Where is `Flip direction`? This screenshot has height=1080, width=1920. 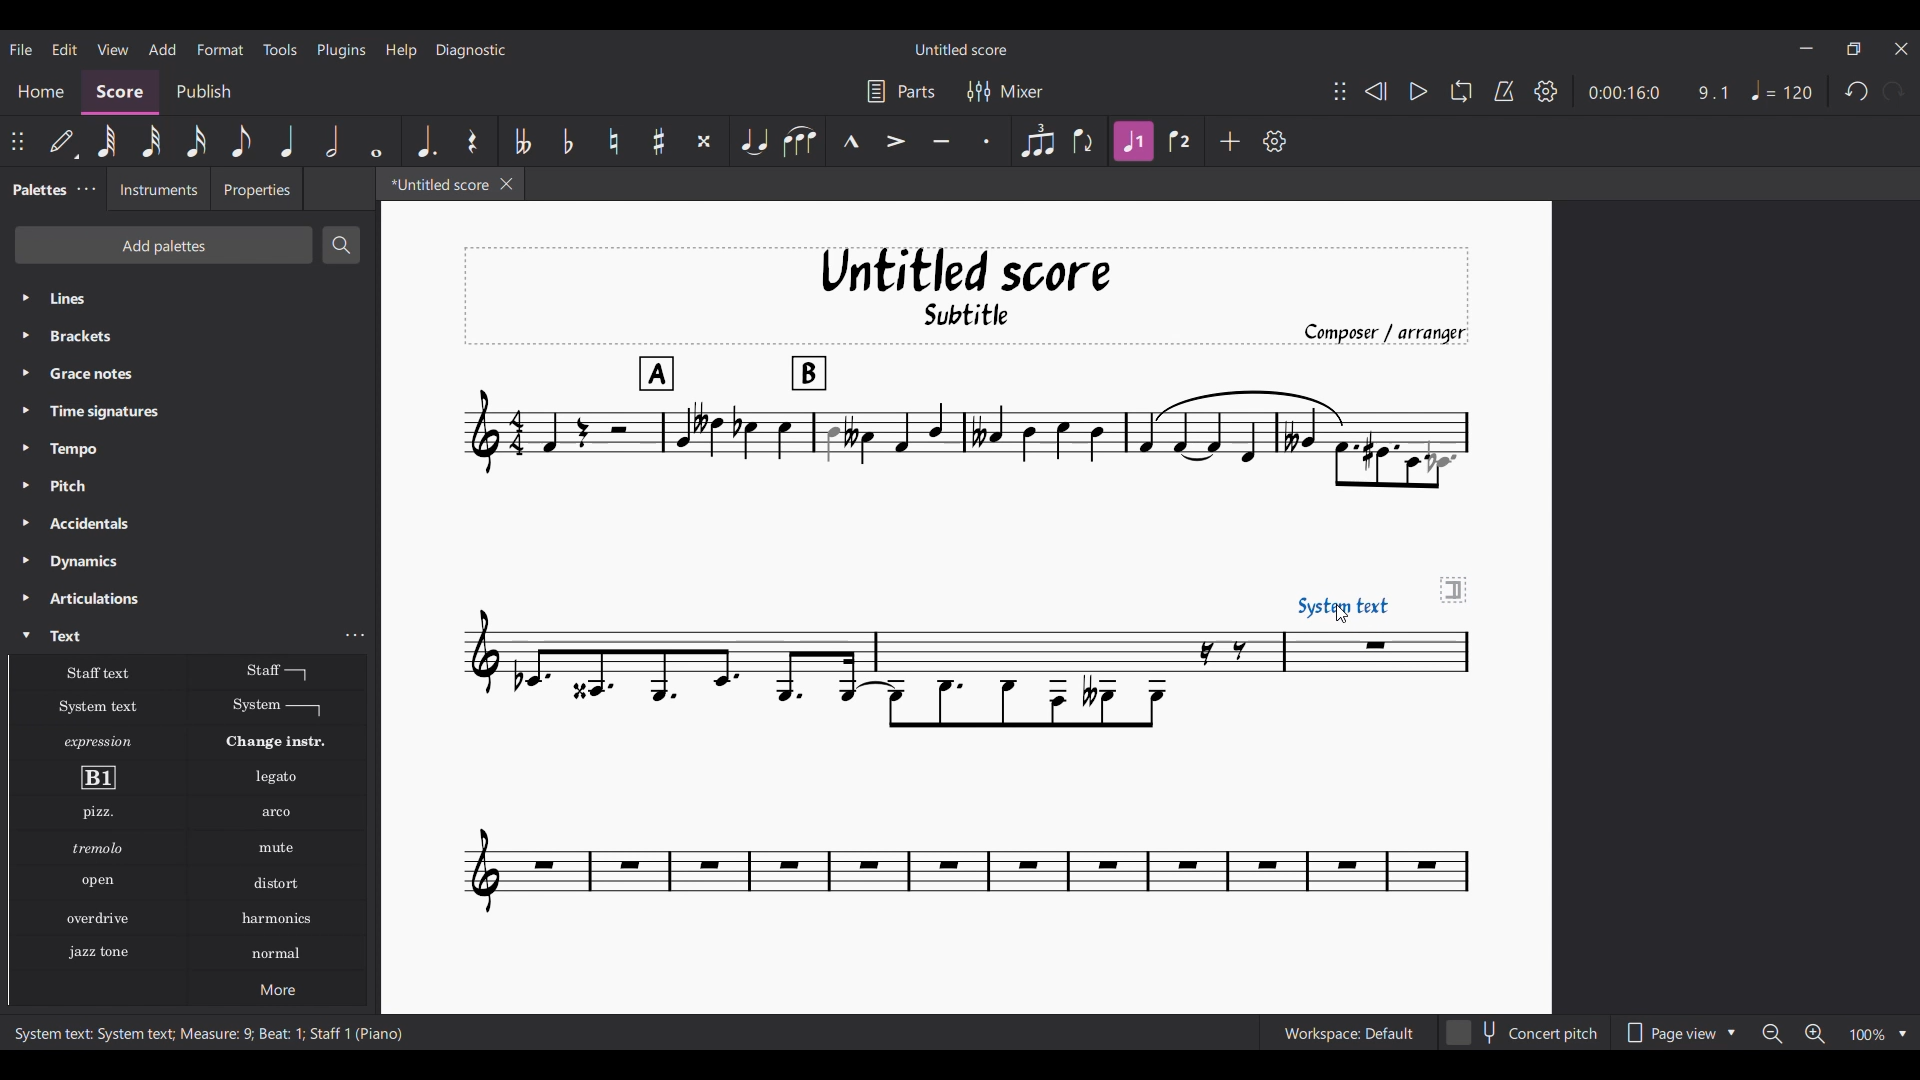 Flip direction is located at coordinates (1084, 140).